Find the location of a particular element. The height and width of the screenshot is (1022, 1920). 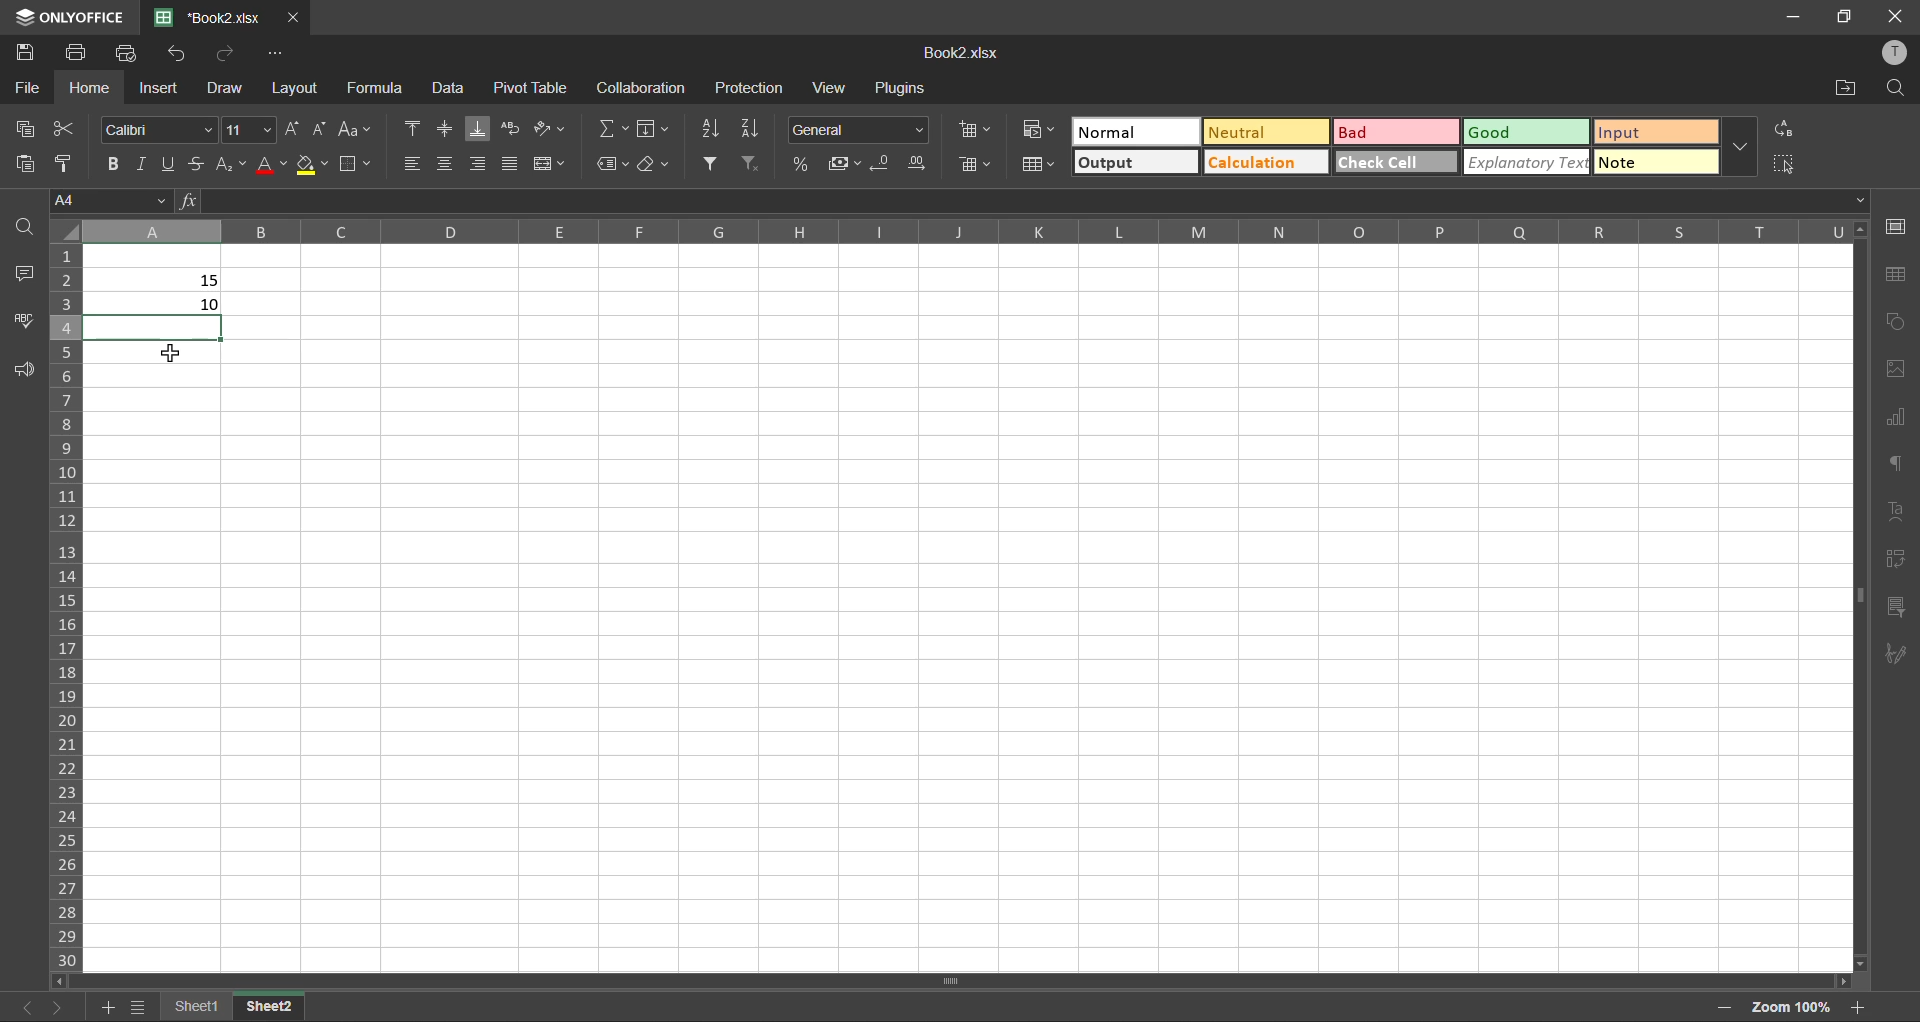

cut is located at coordinates (62, 130).